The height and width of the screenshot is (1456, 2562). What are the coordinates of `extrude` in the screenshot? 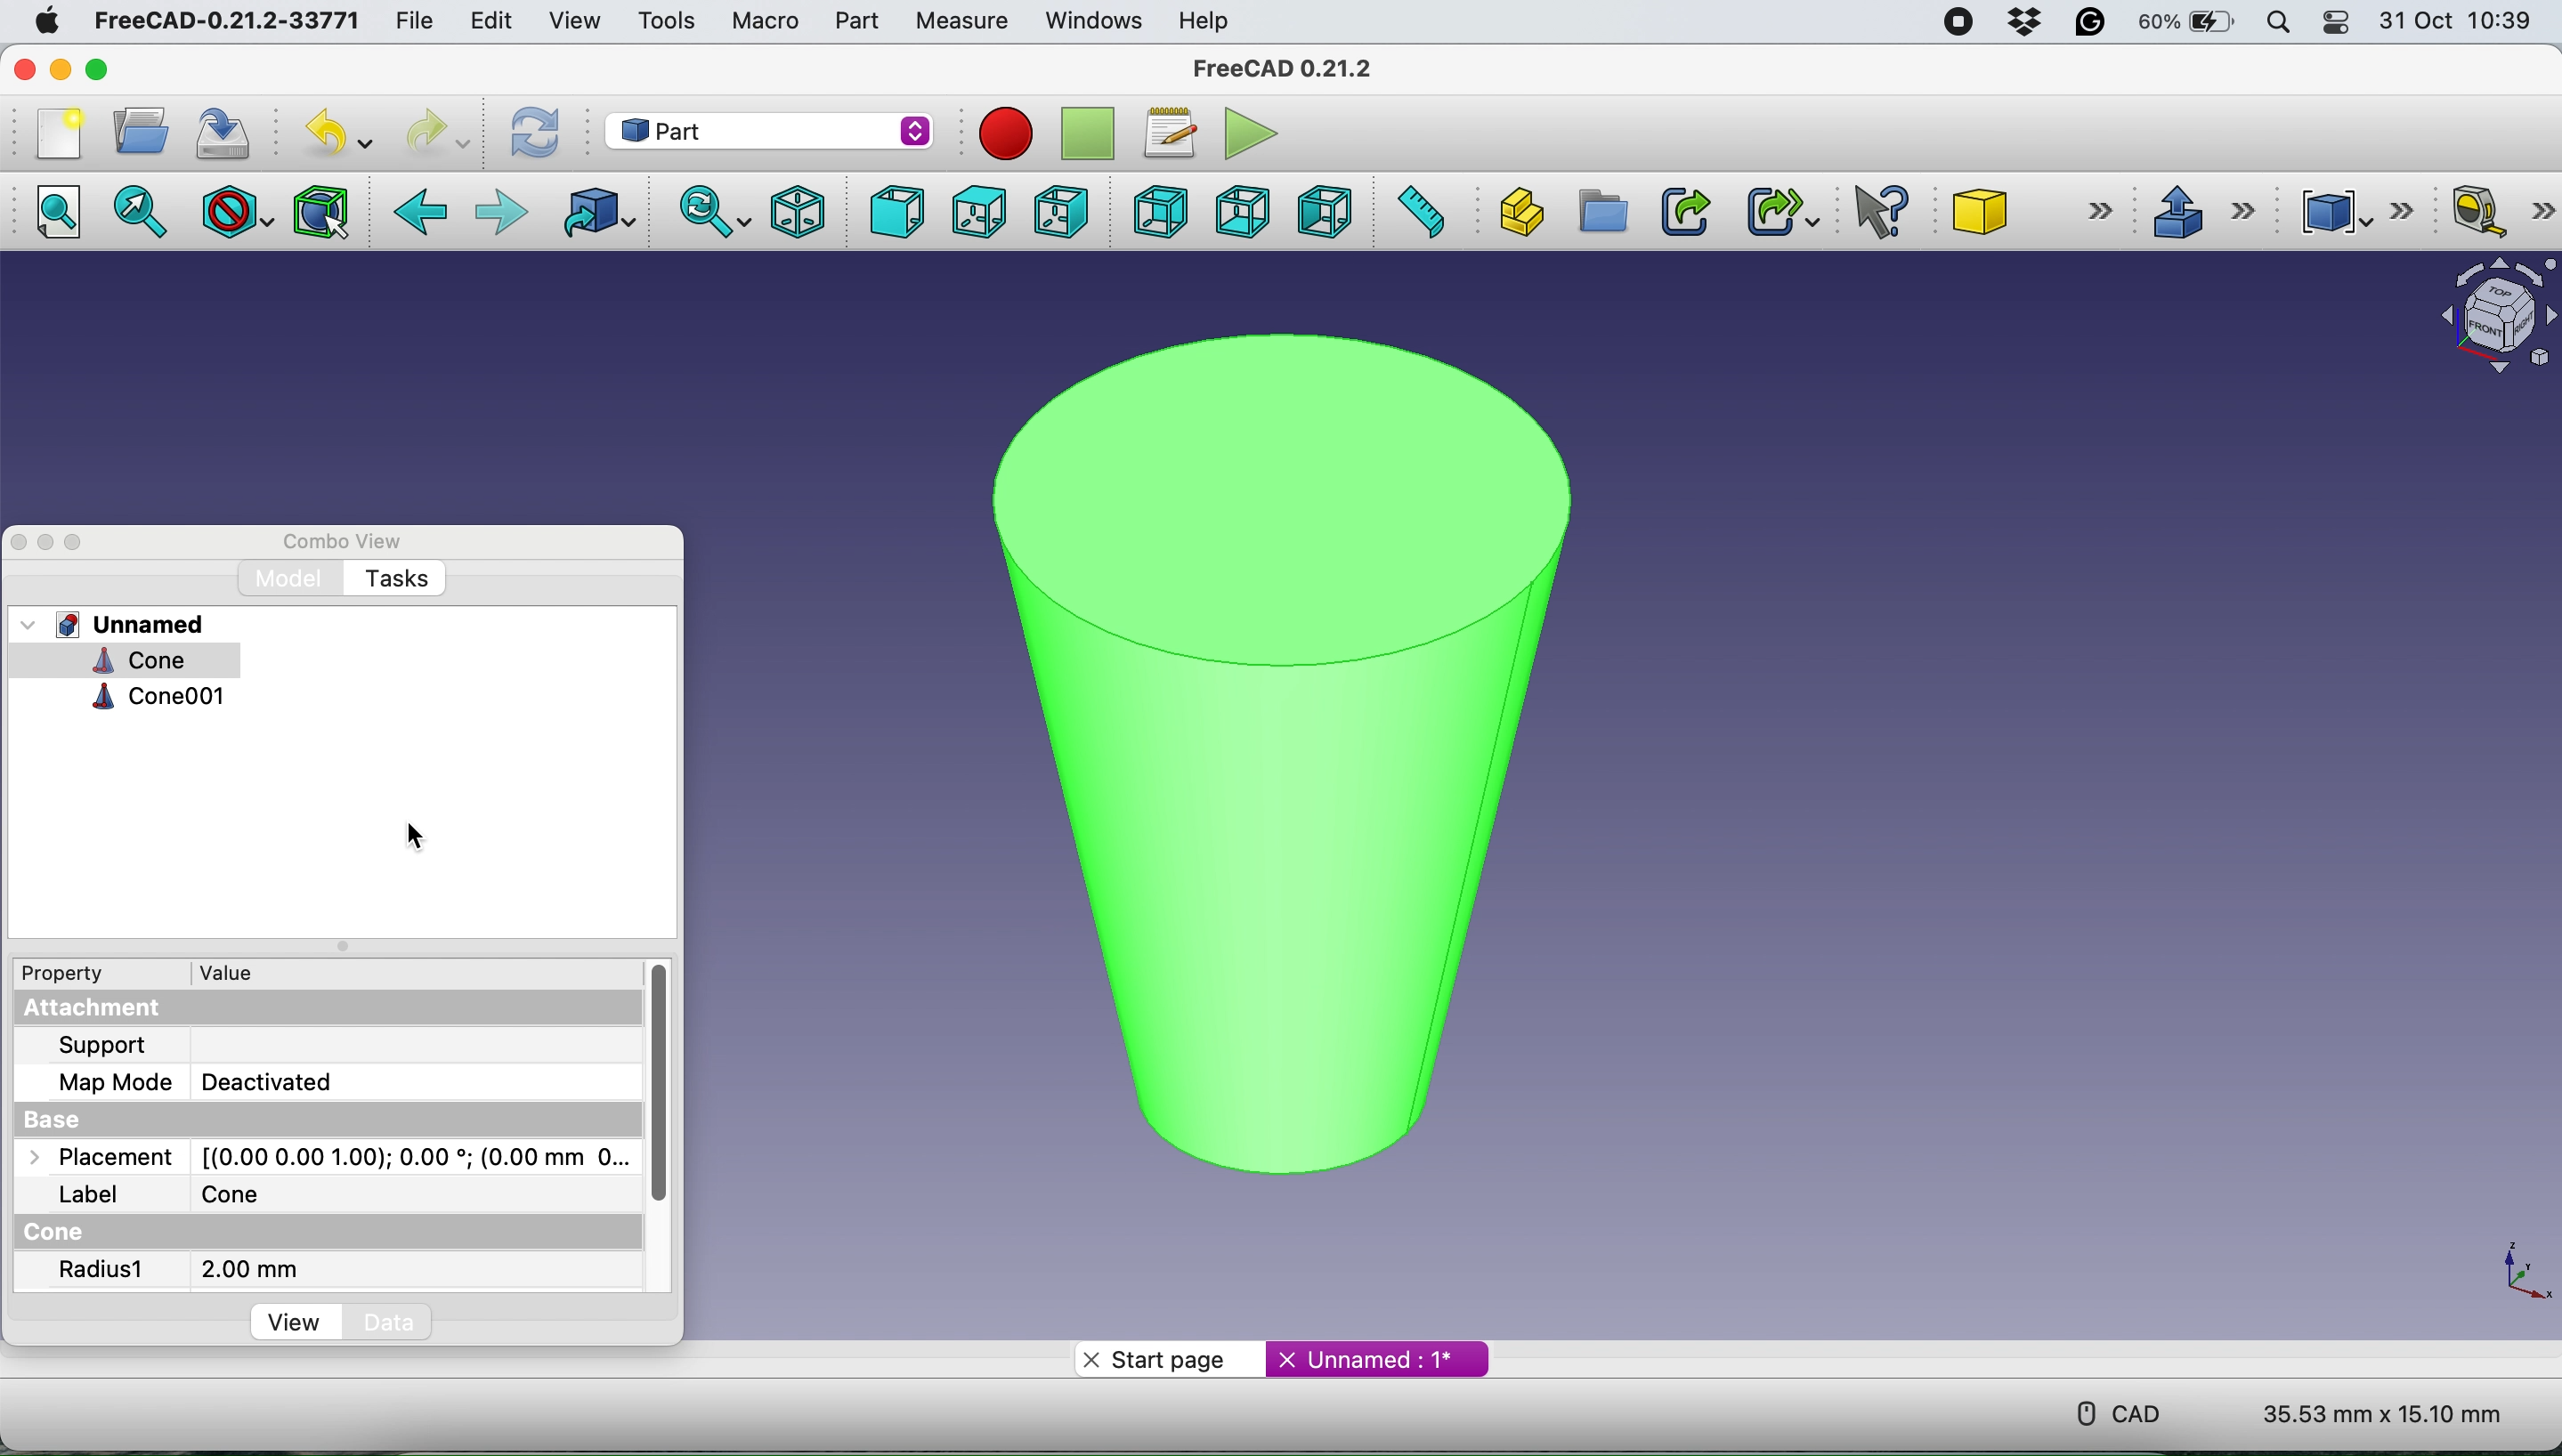 It's located at (2202, 211).